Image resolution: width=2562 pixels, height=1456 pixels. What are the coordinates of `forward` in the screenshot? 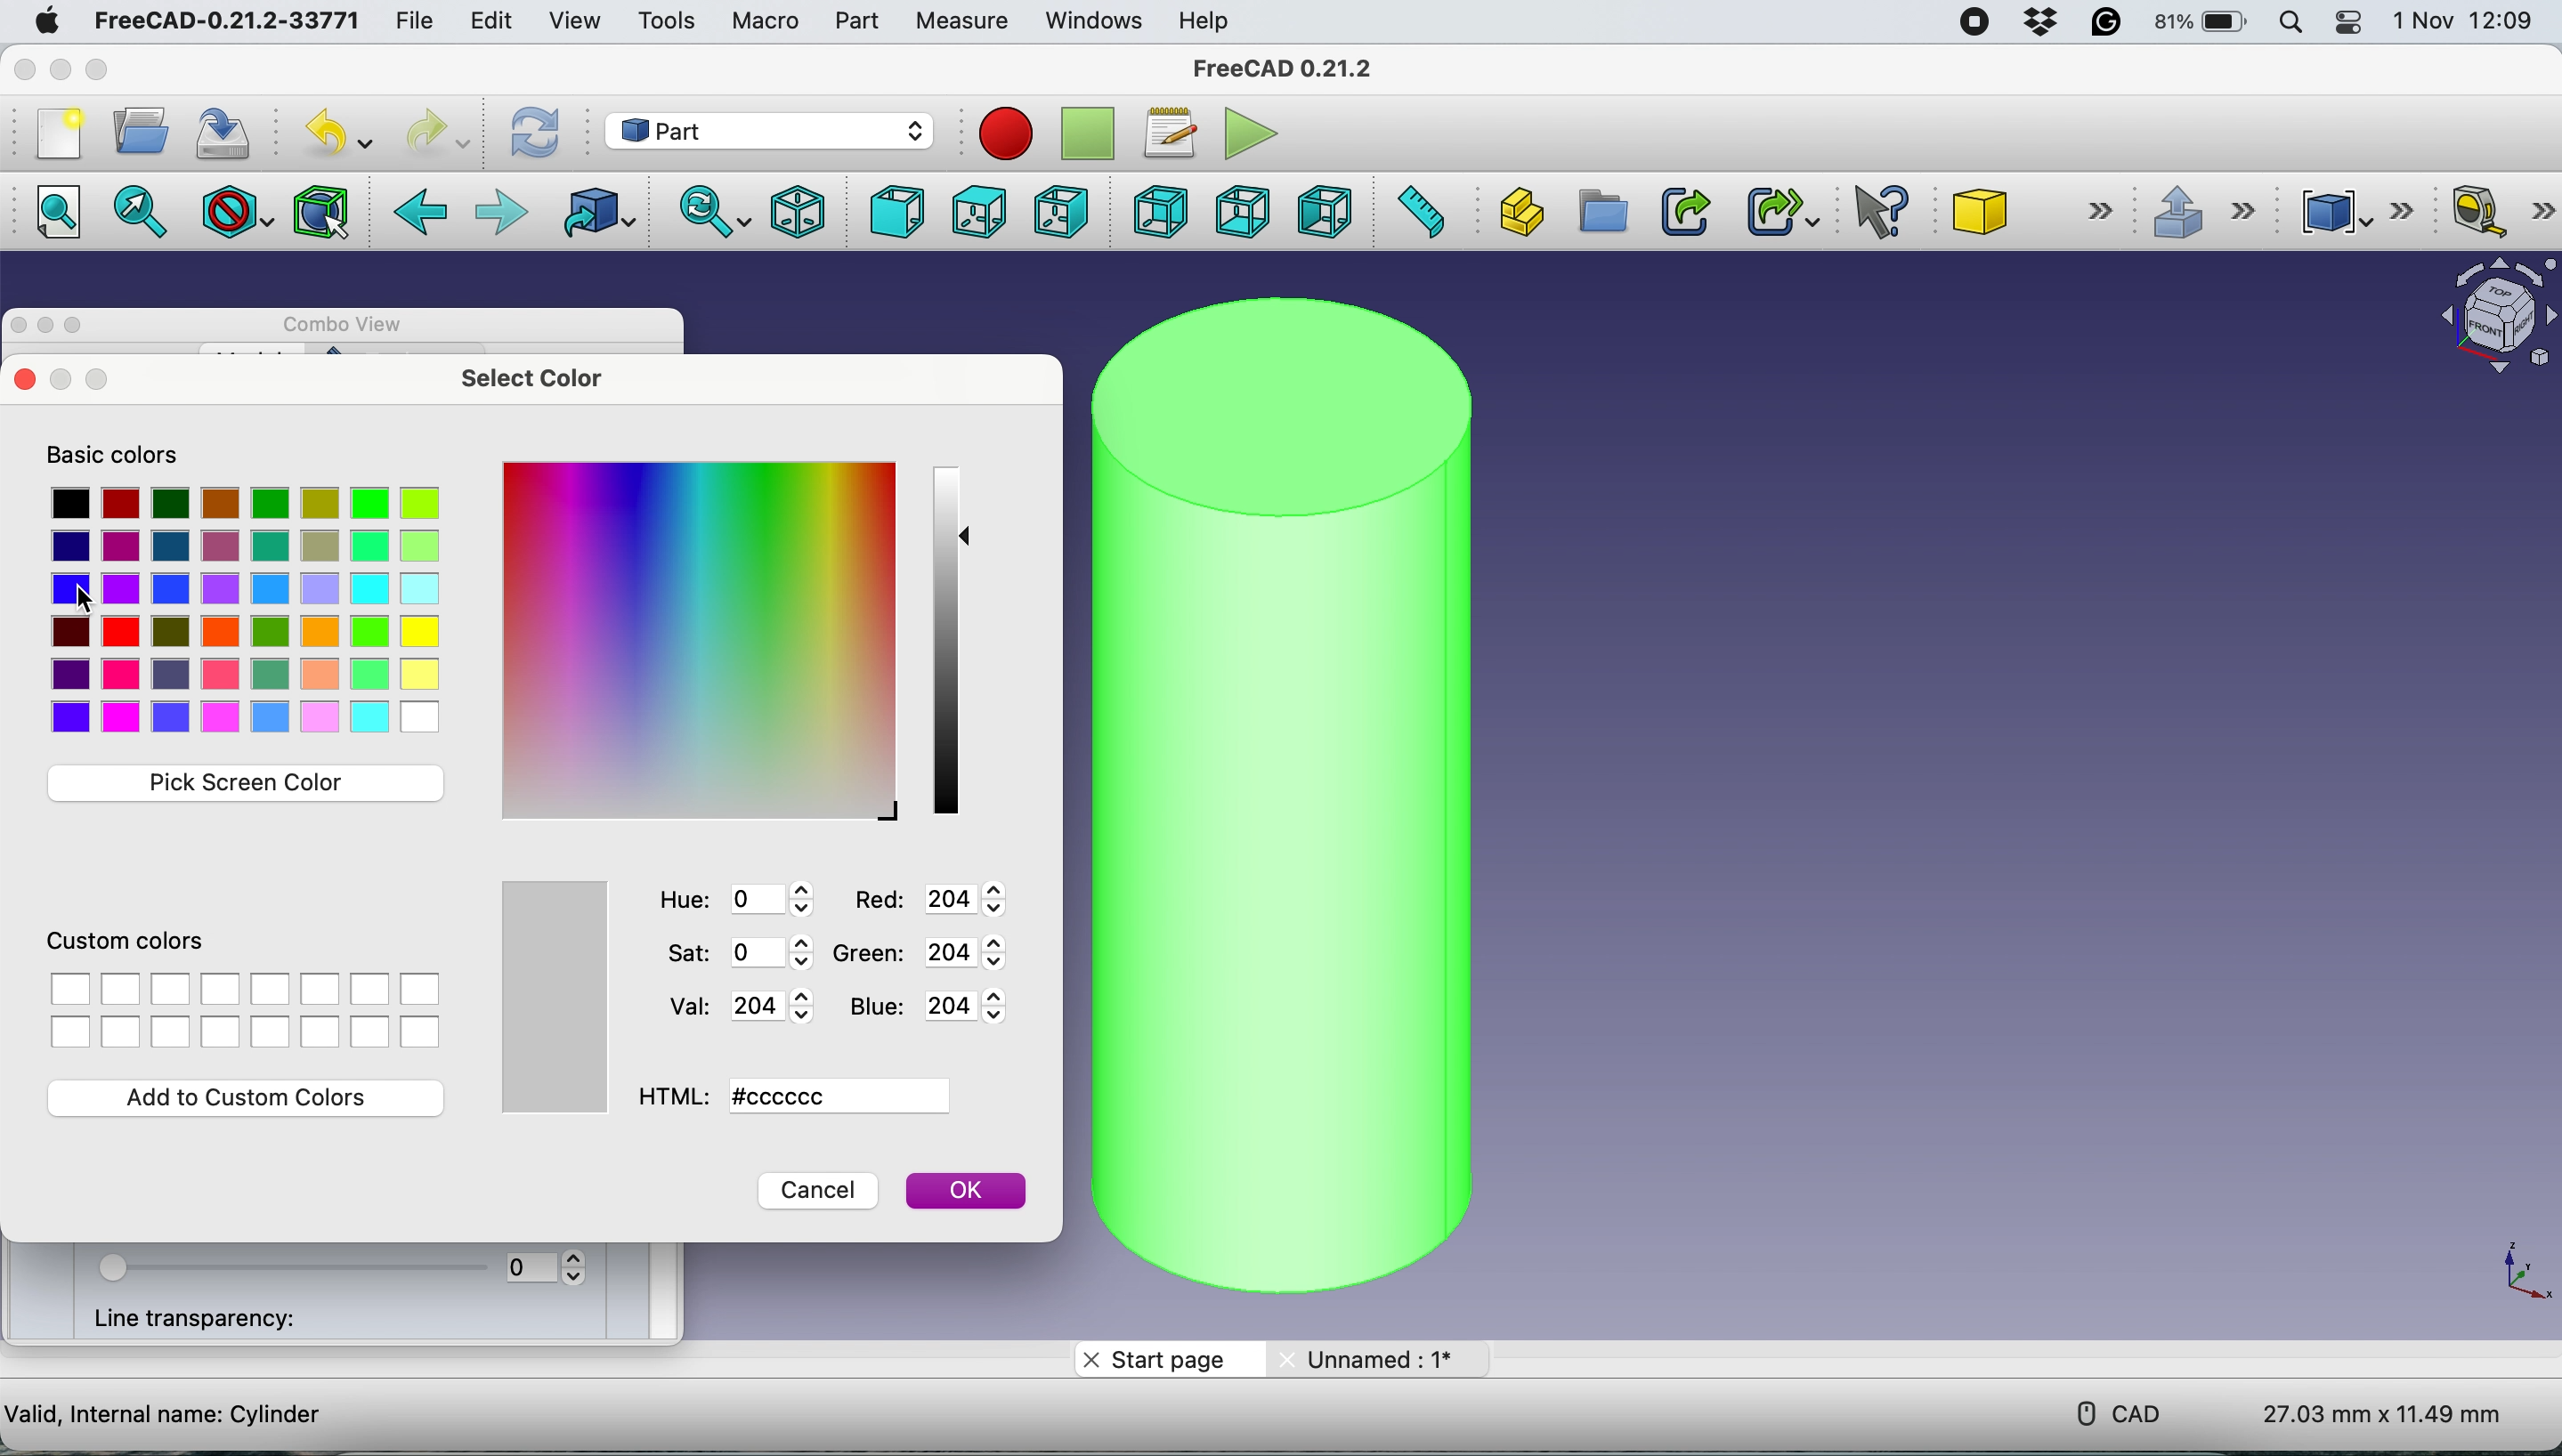 It's located at (497, 209).